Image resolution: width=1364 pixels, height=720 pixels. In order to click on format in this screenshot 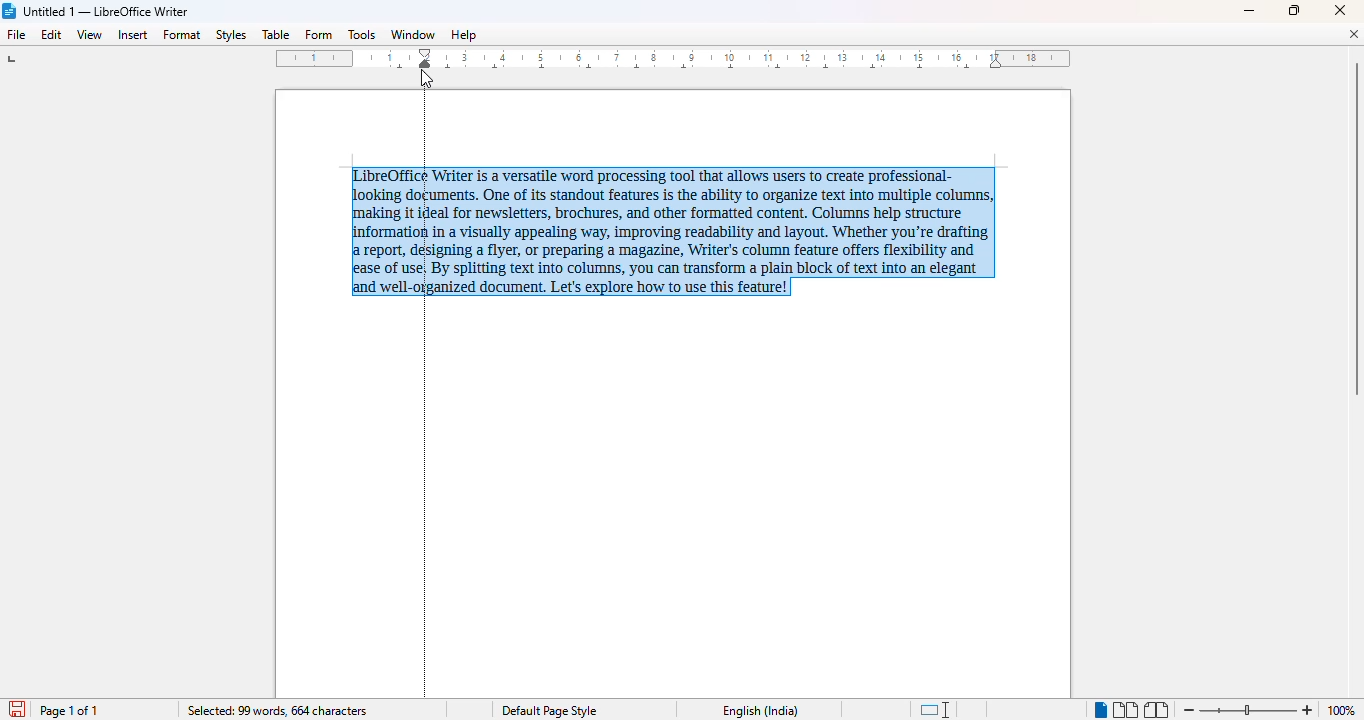, I will do `click(183, 35)`.